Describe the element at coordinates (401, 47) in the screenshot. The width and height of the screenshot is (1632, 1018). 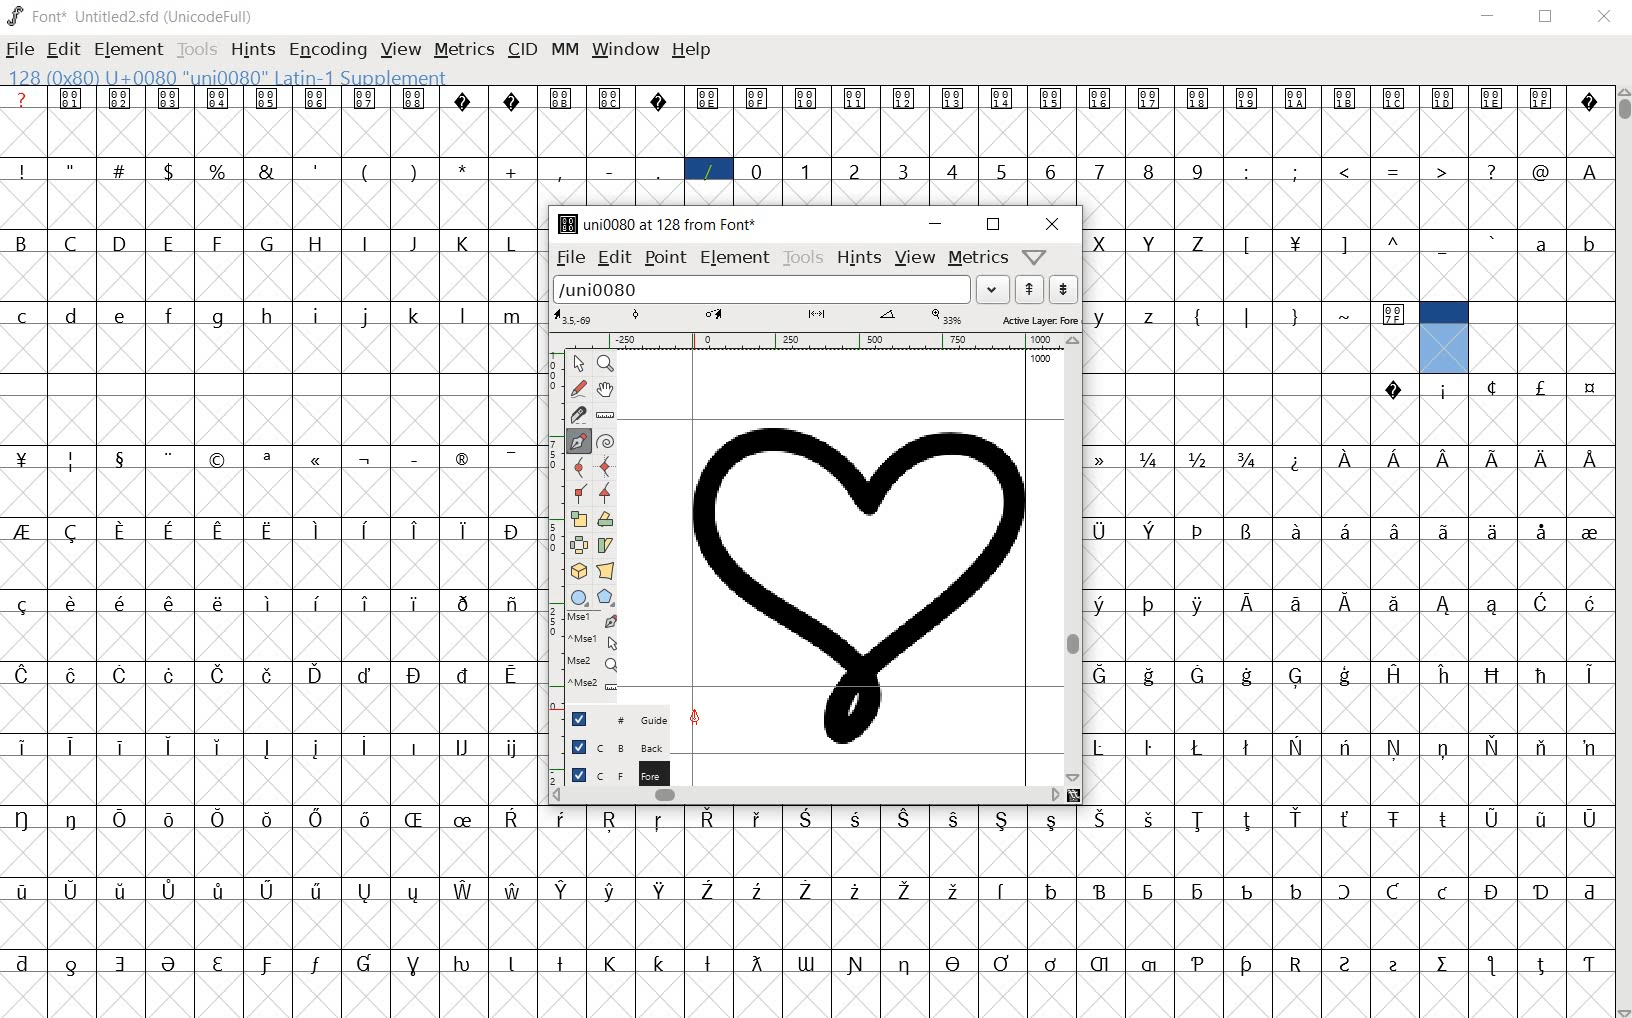
I see `VIEW` at that location.